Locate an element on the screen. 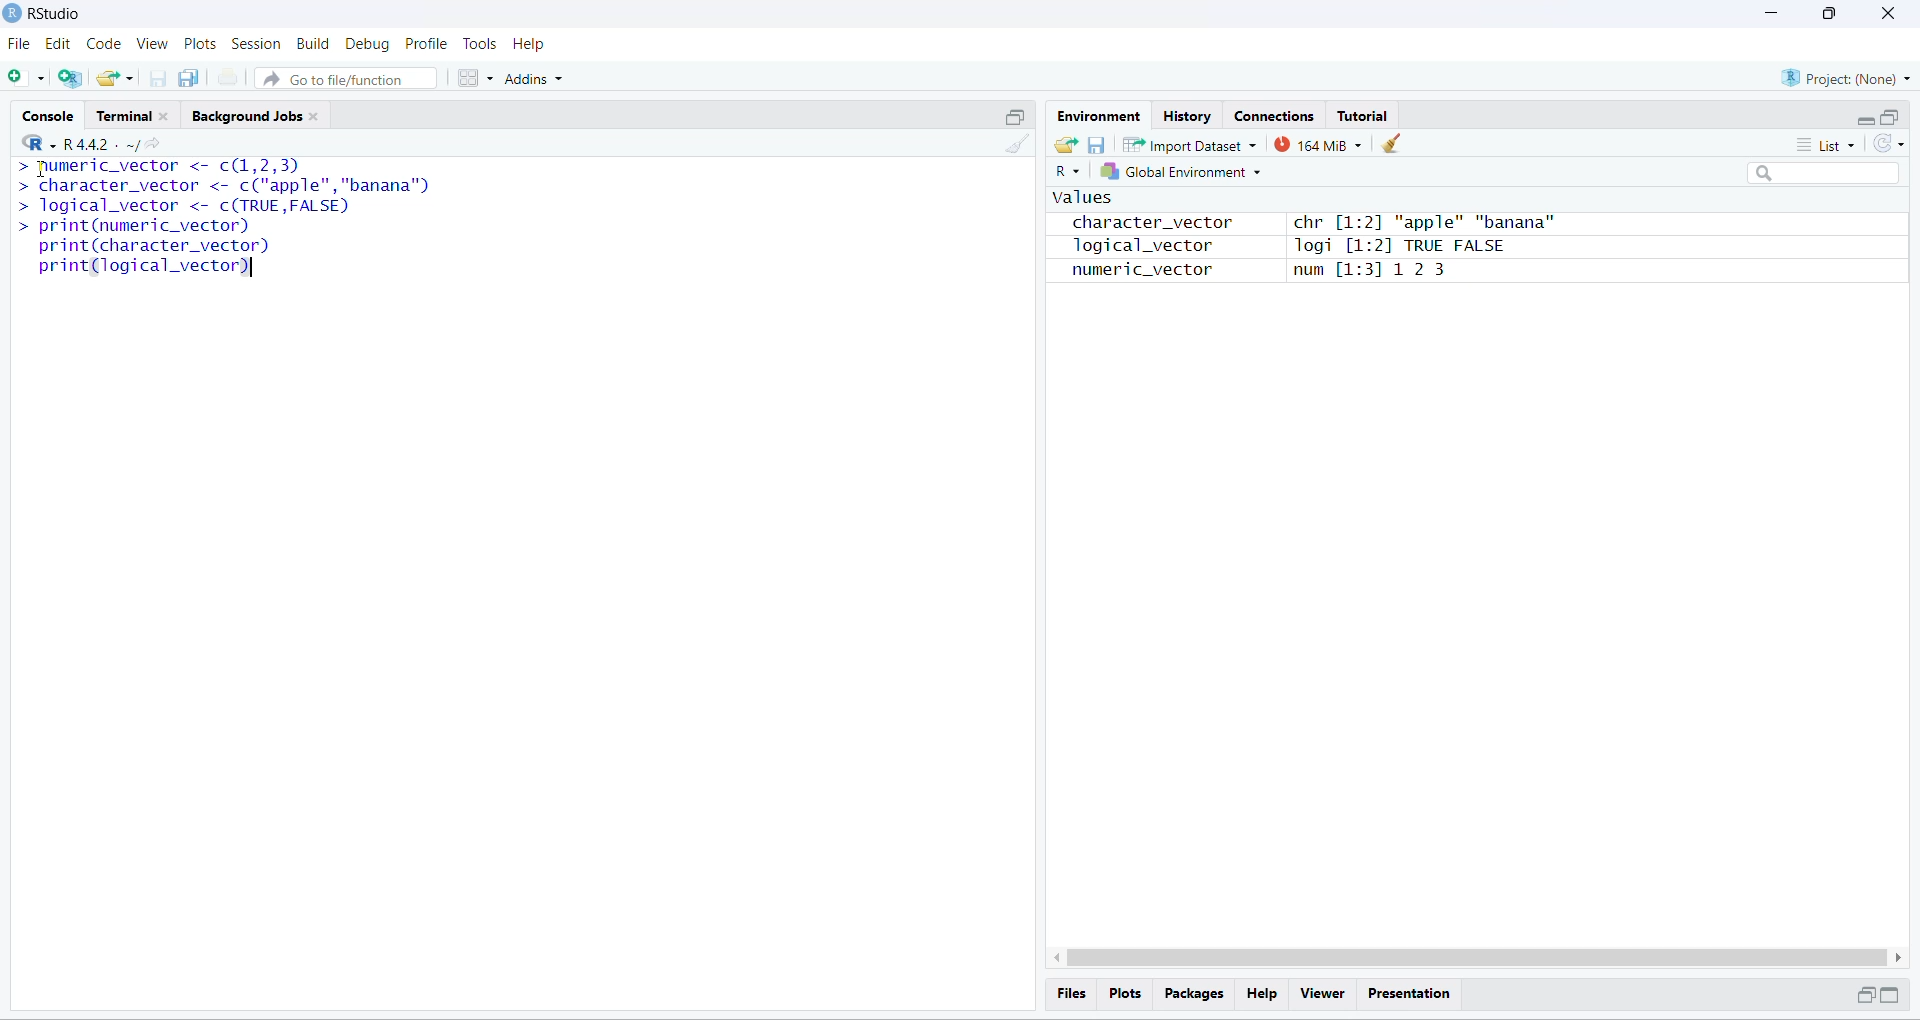  Files is located at coordinates (1072, 993).